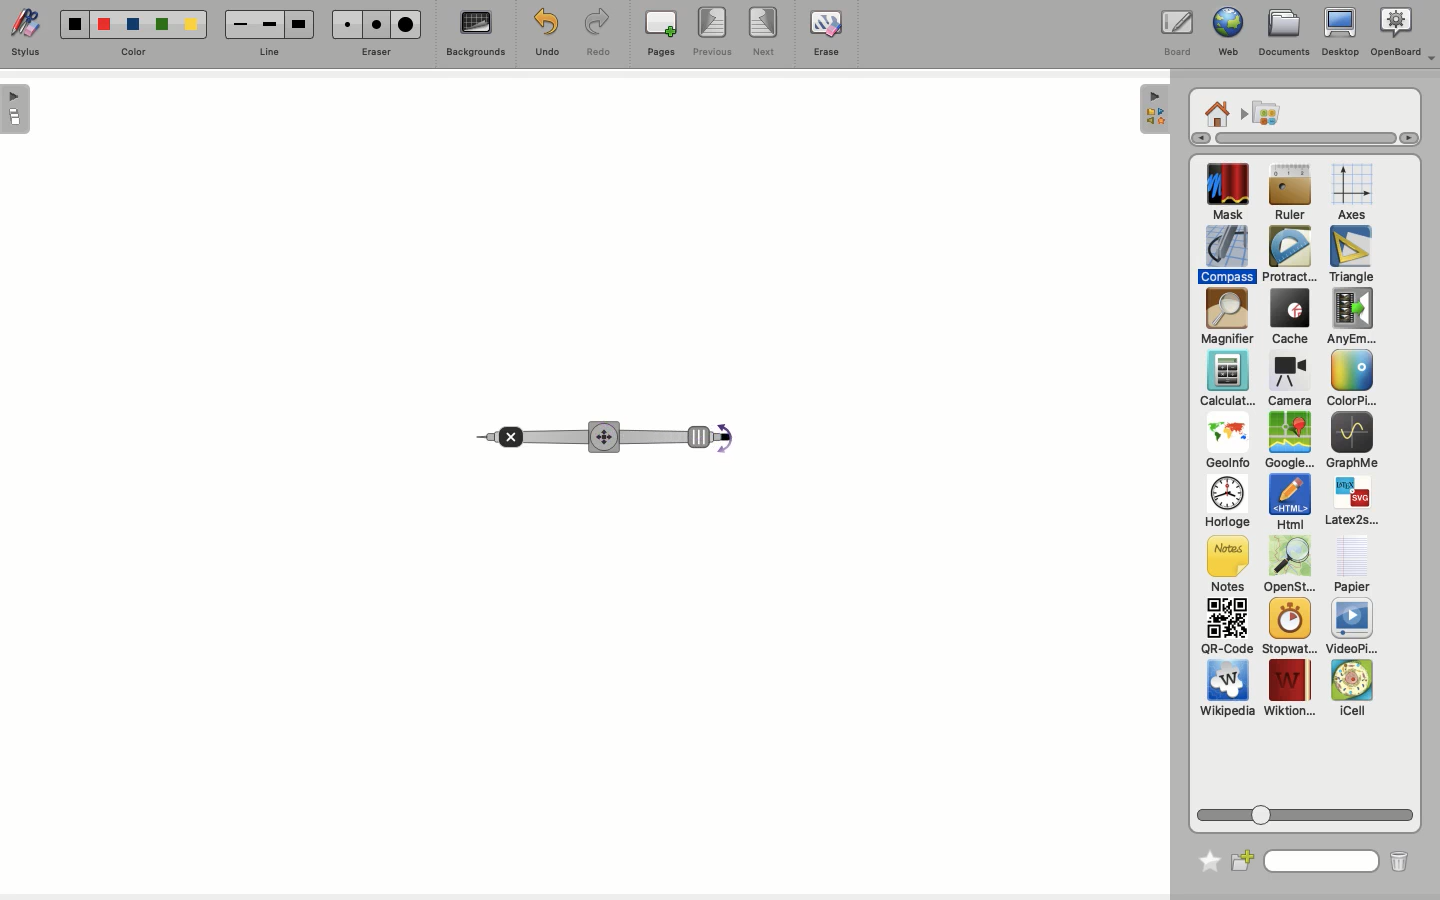 This screenshot has height=900, width=1440. Describe the element at coordinates (1288, 504) in the screenshot. I see `Html` at that location.